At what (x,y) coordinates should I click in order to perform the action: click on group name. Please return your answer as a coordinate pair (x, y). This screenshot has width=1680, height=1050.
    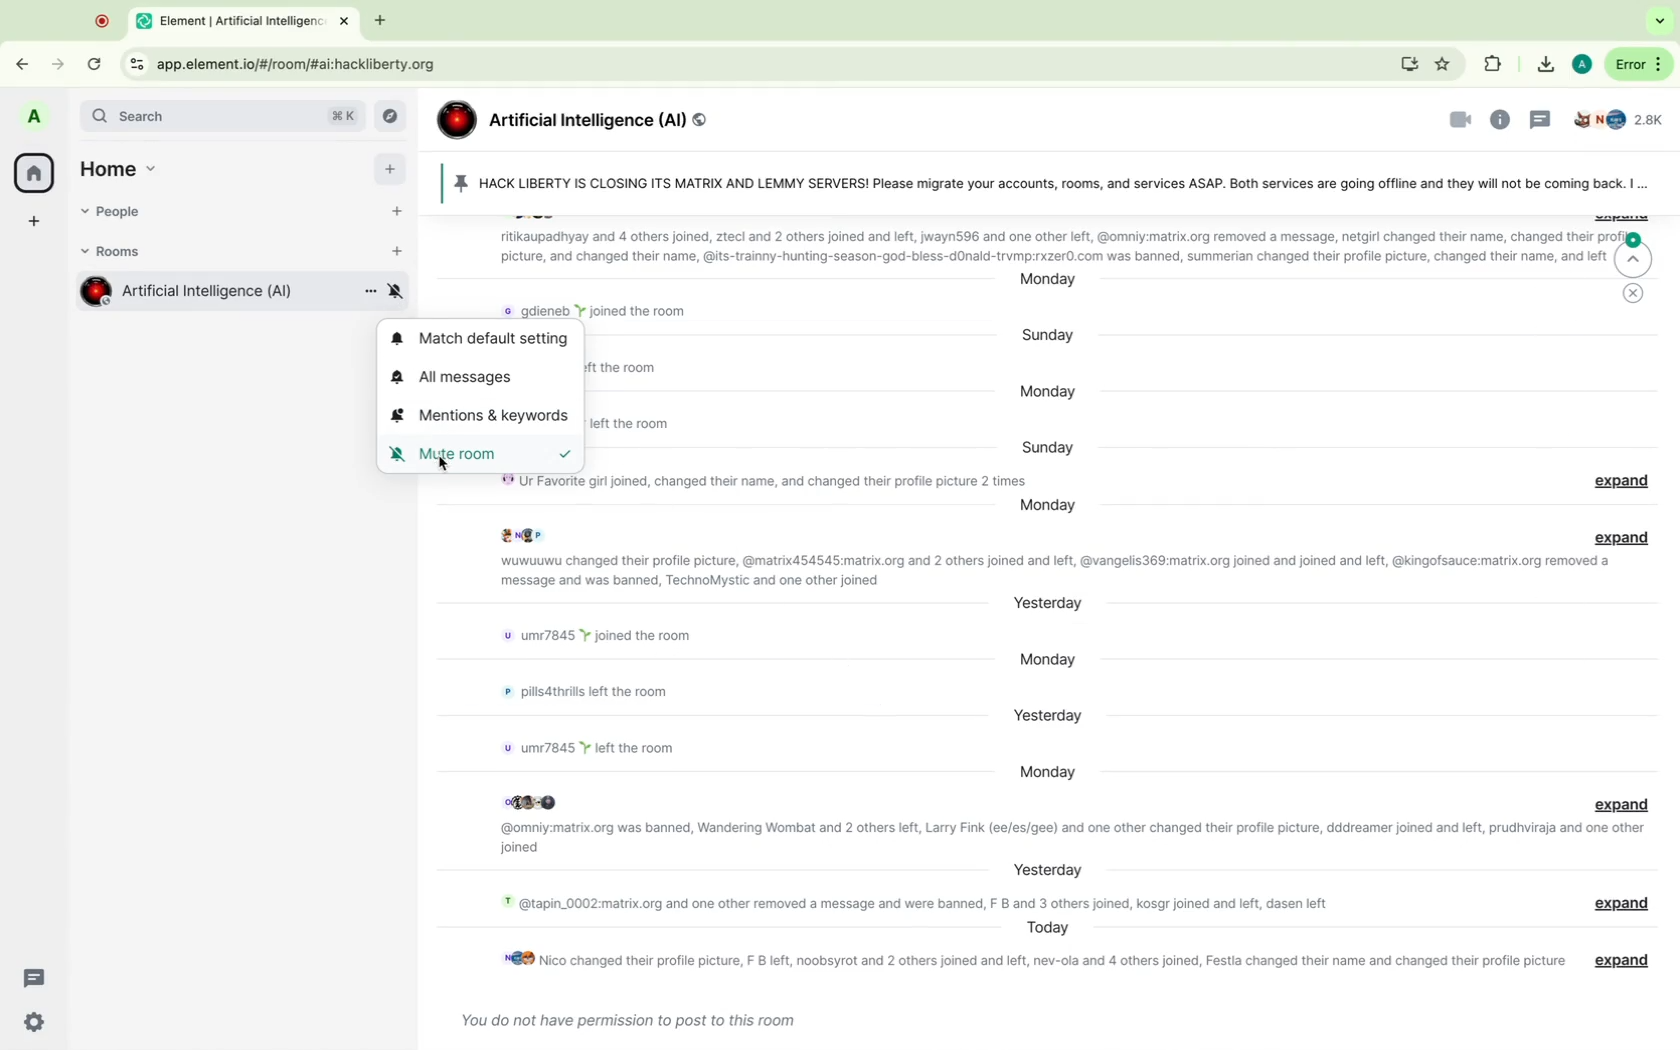
    Looking at the image, I should click on (582, 114).